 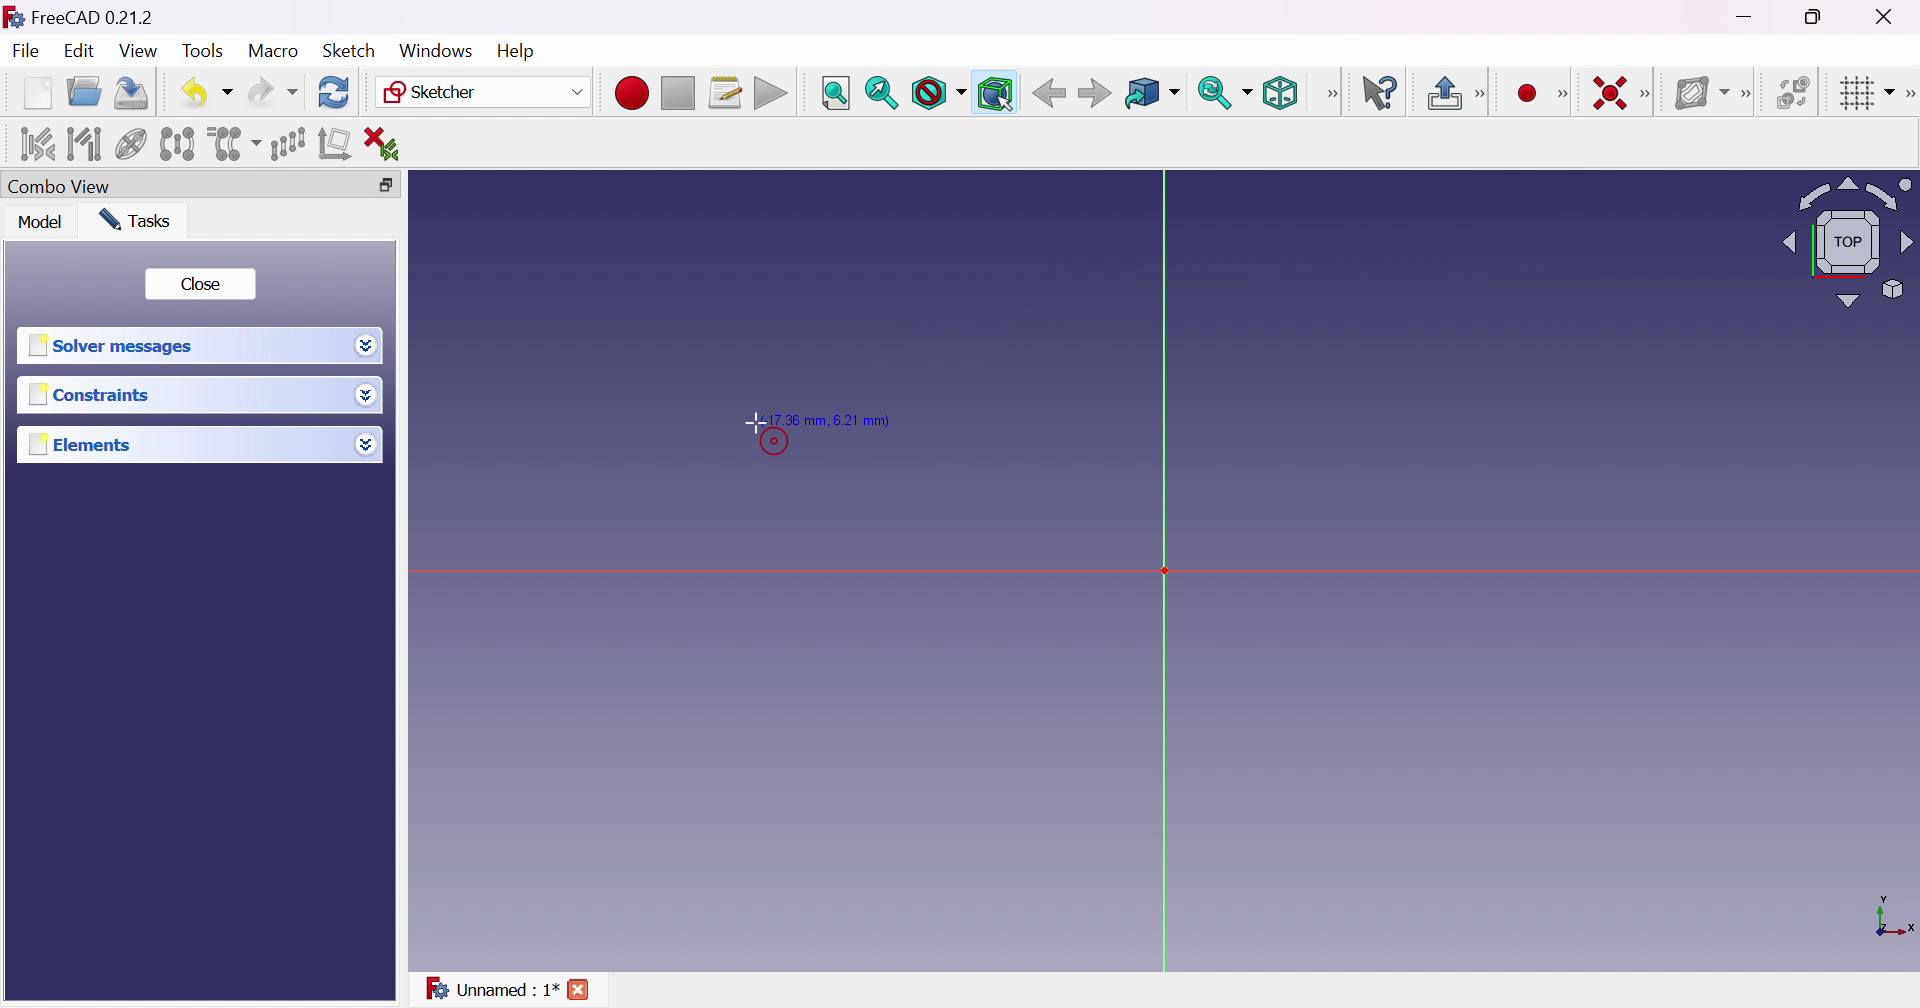 What do you see at coordinates (13, 15) in the screenshot?
I see `logo` at bounding box center [13, 15].